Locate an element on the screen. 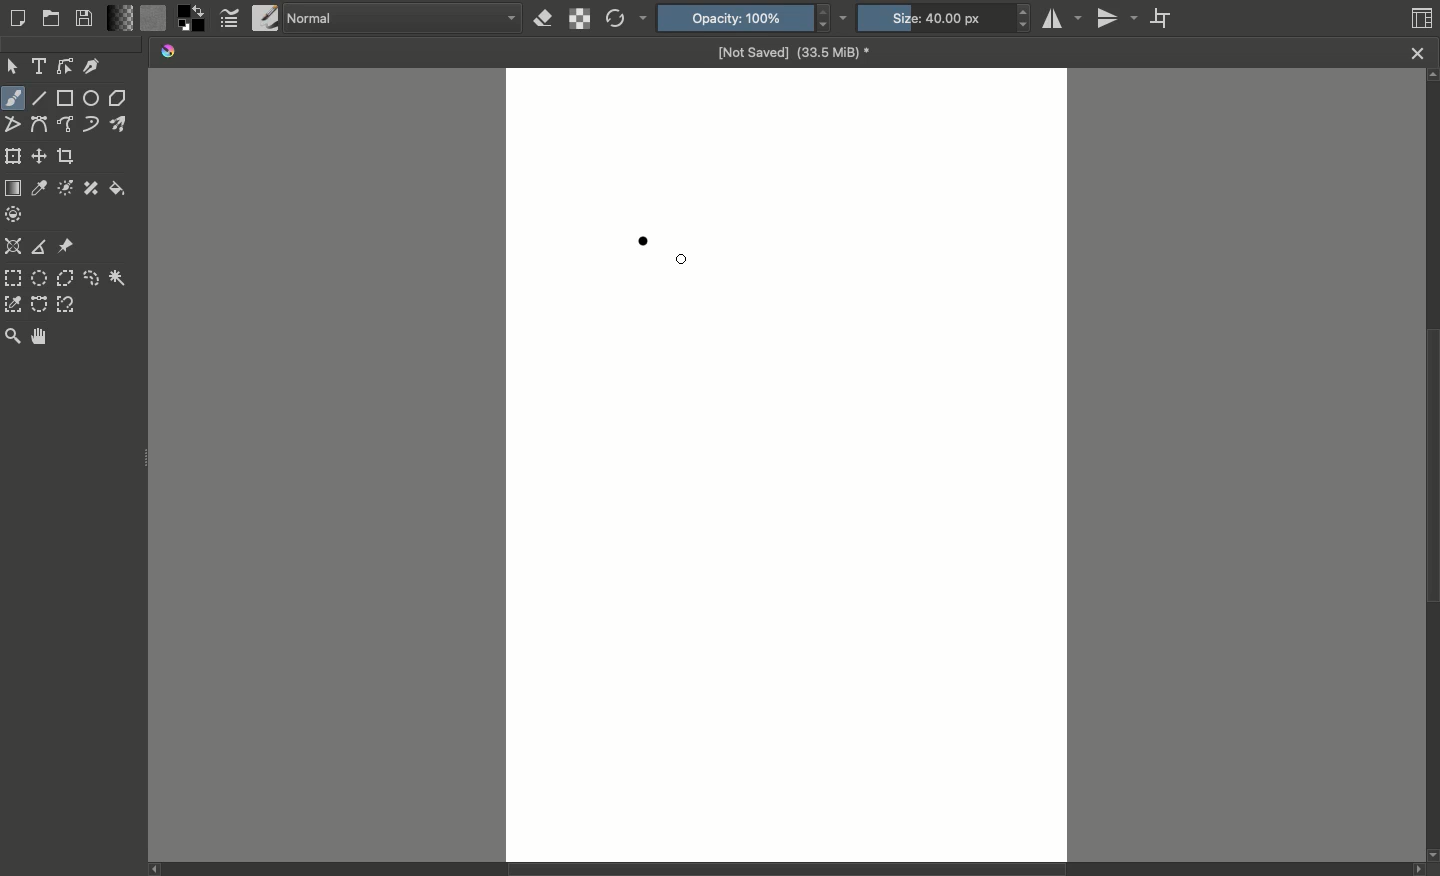 This screenshot has height=876, width=1440. Calligraphy is located at coordinates (93, 65).